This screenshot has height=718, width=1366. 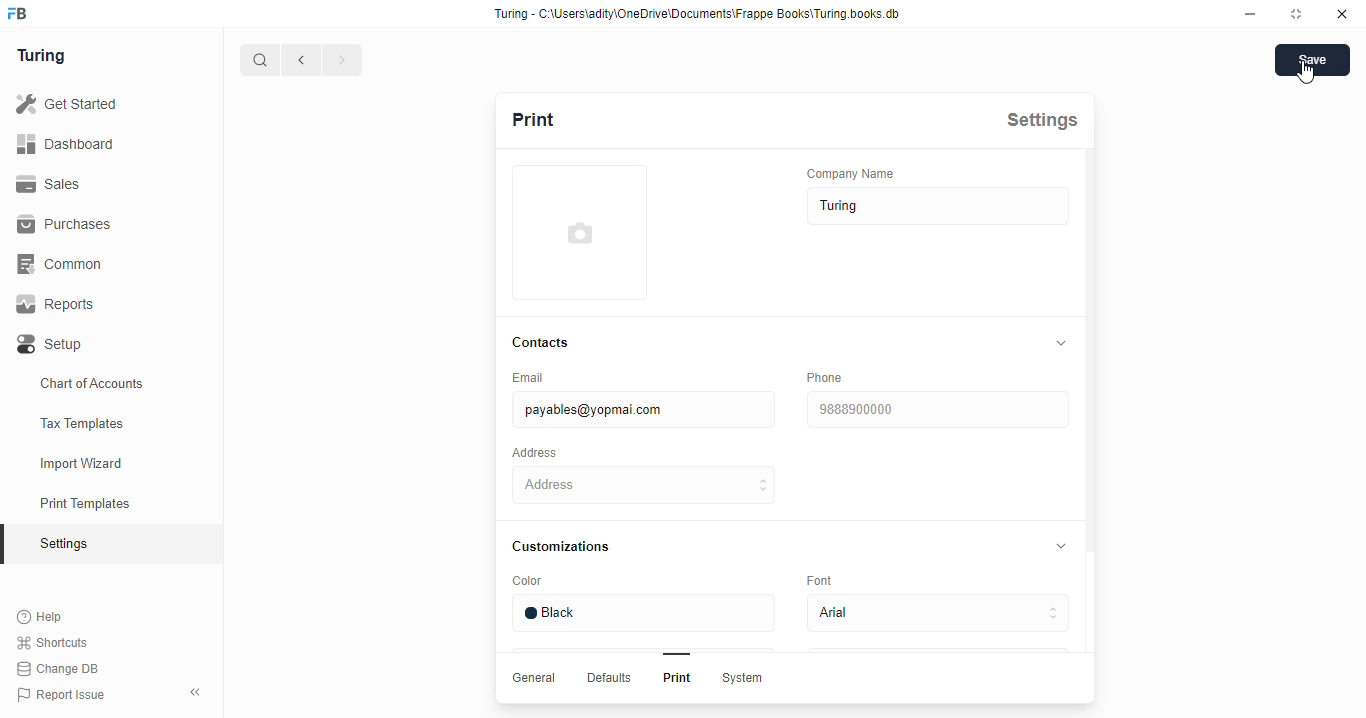 I want to click on Turing, so click(x=933, y=207).